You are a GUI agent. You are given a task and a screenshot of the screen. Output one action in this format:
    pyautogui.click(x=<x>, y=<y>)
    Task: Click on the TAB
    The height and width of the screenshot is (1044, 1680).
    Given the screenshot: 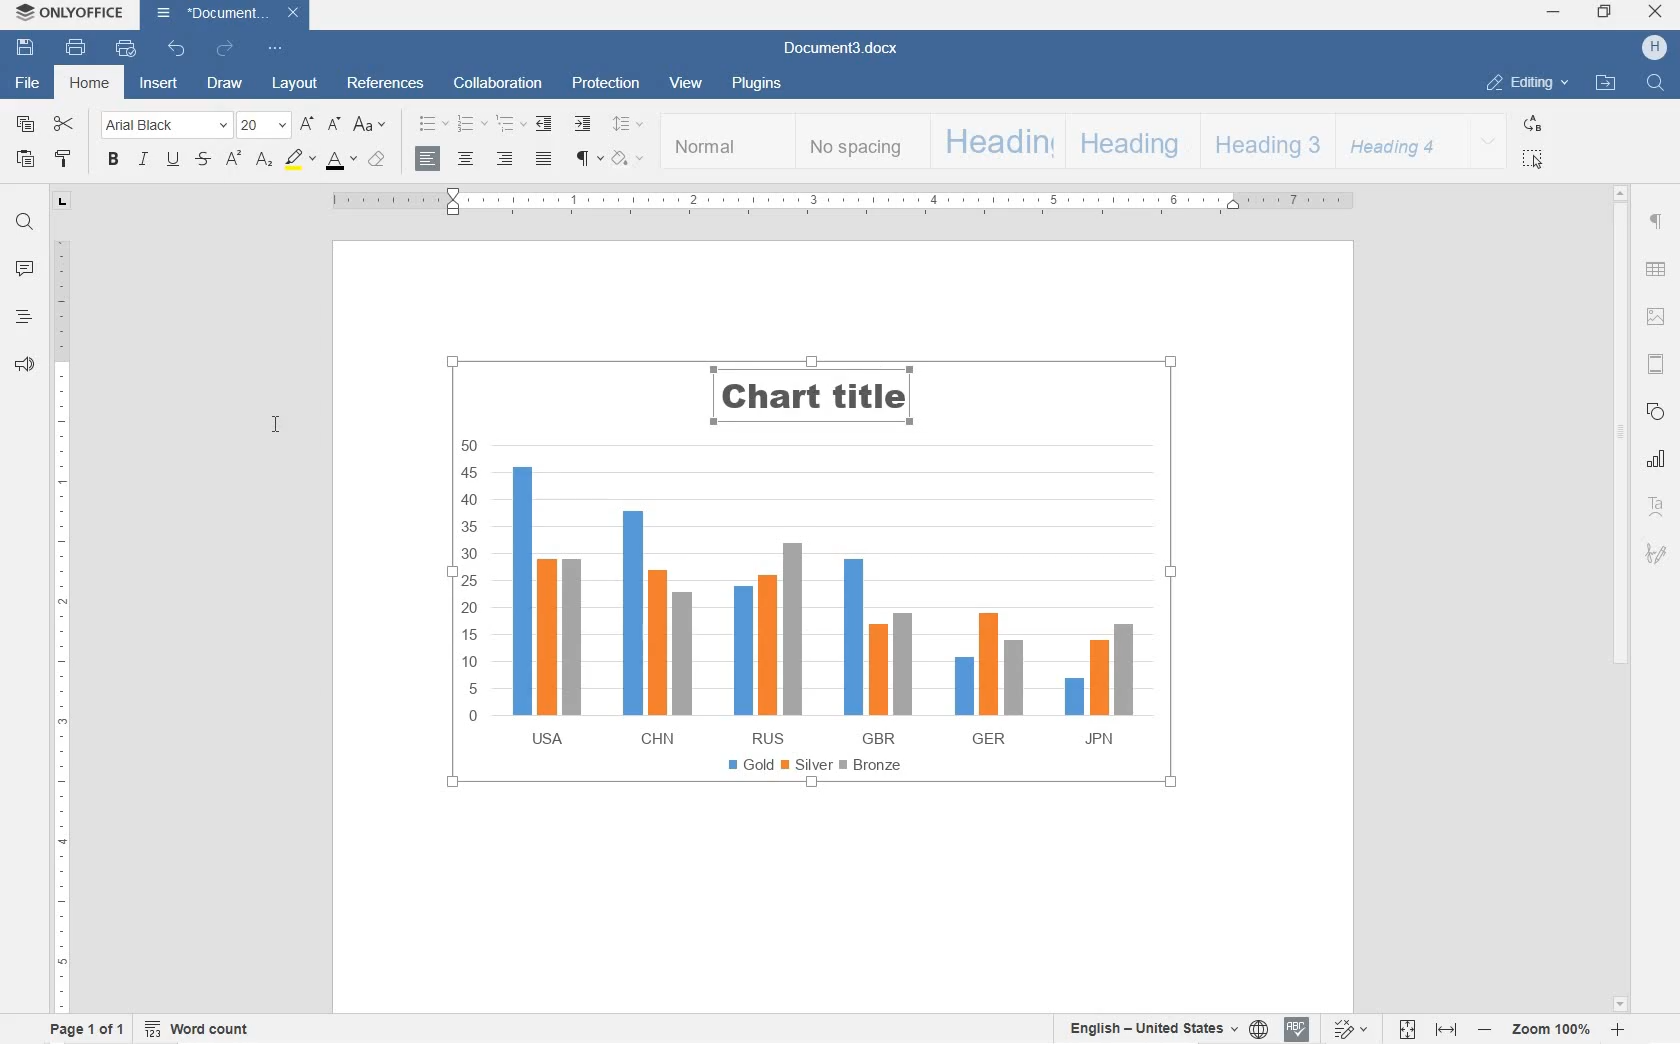 What is the action you would take?
    pyautogui.click(x=63, y=200)
    